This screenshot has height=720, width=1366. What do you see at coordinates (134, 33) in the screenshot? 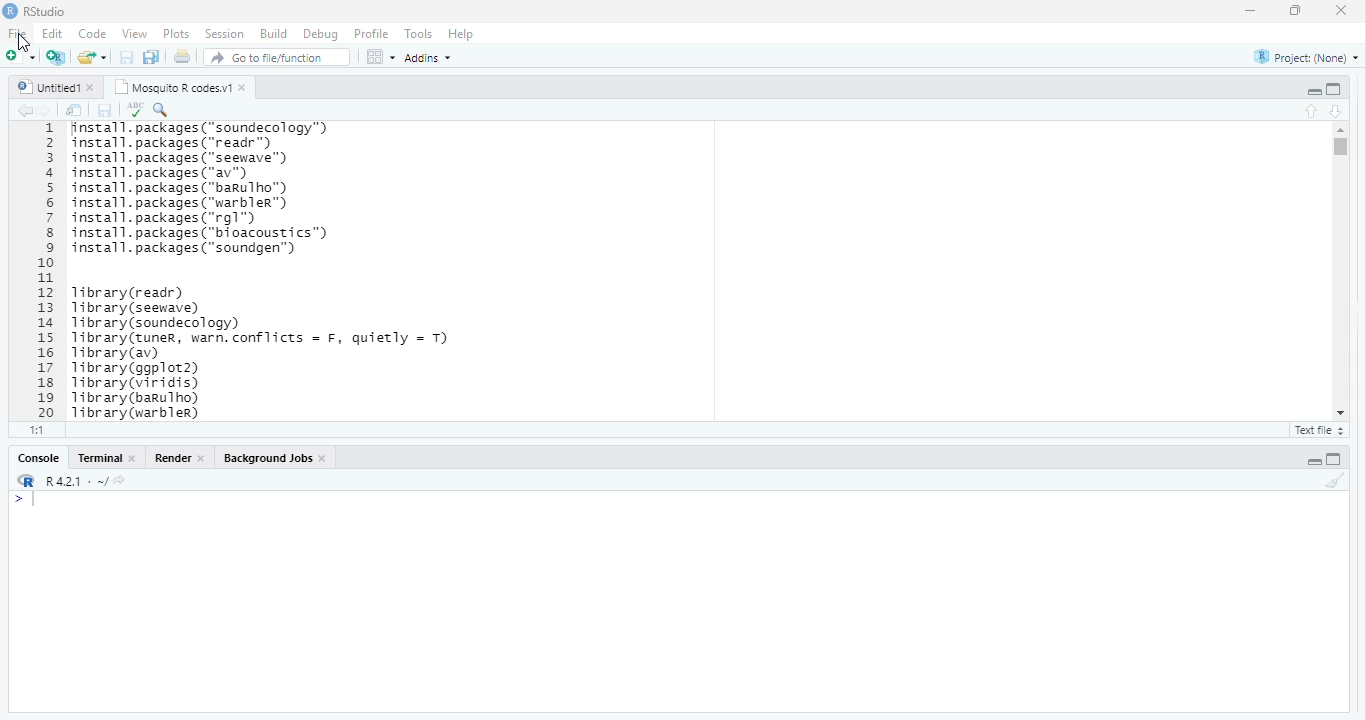
I see `View` at bounding box center [134, 33].